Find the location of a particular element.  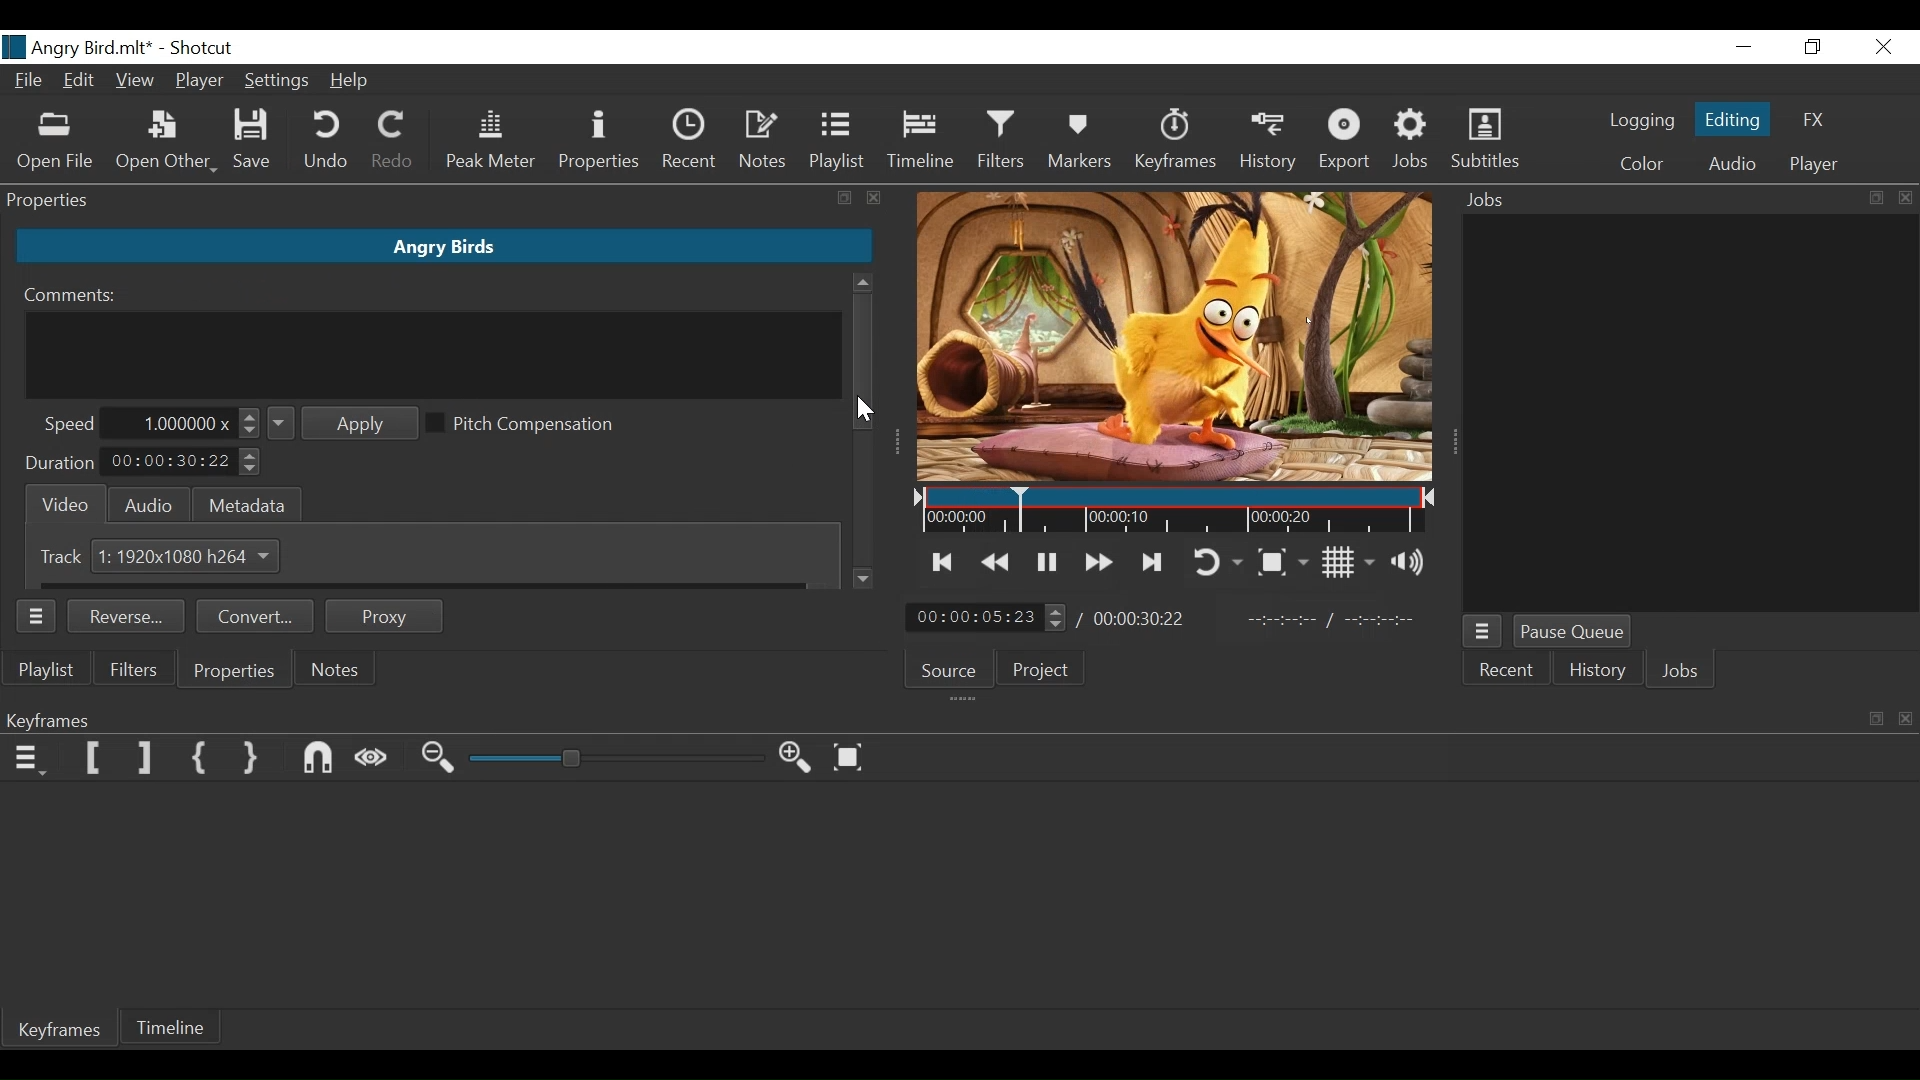

Set Filter last is located at coordinates (145, 759).